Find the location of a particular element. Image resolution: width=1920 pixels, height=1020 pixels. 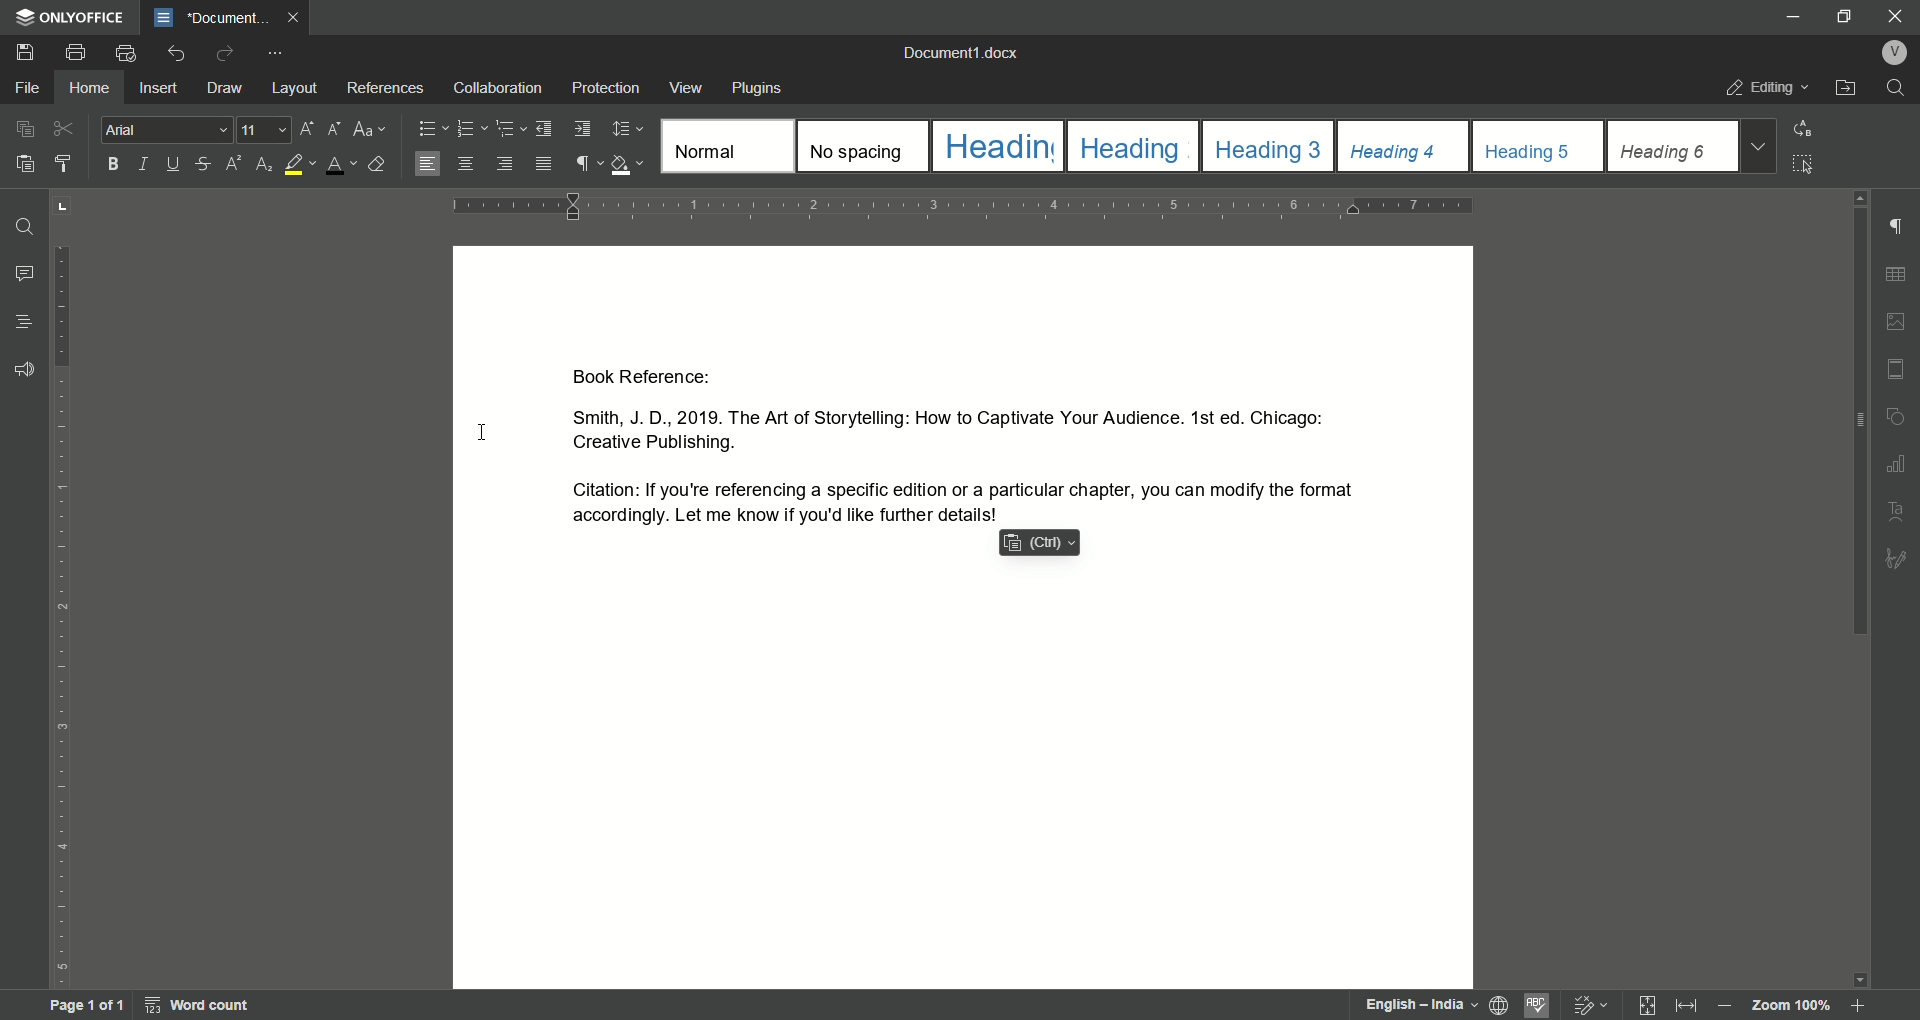

paste is located at coordinates (27, 163).